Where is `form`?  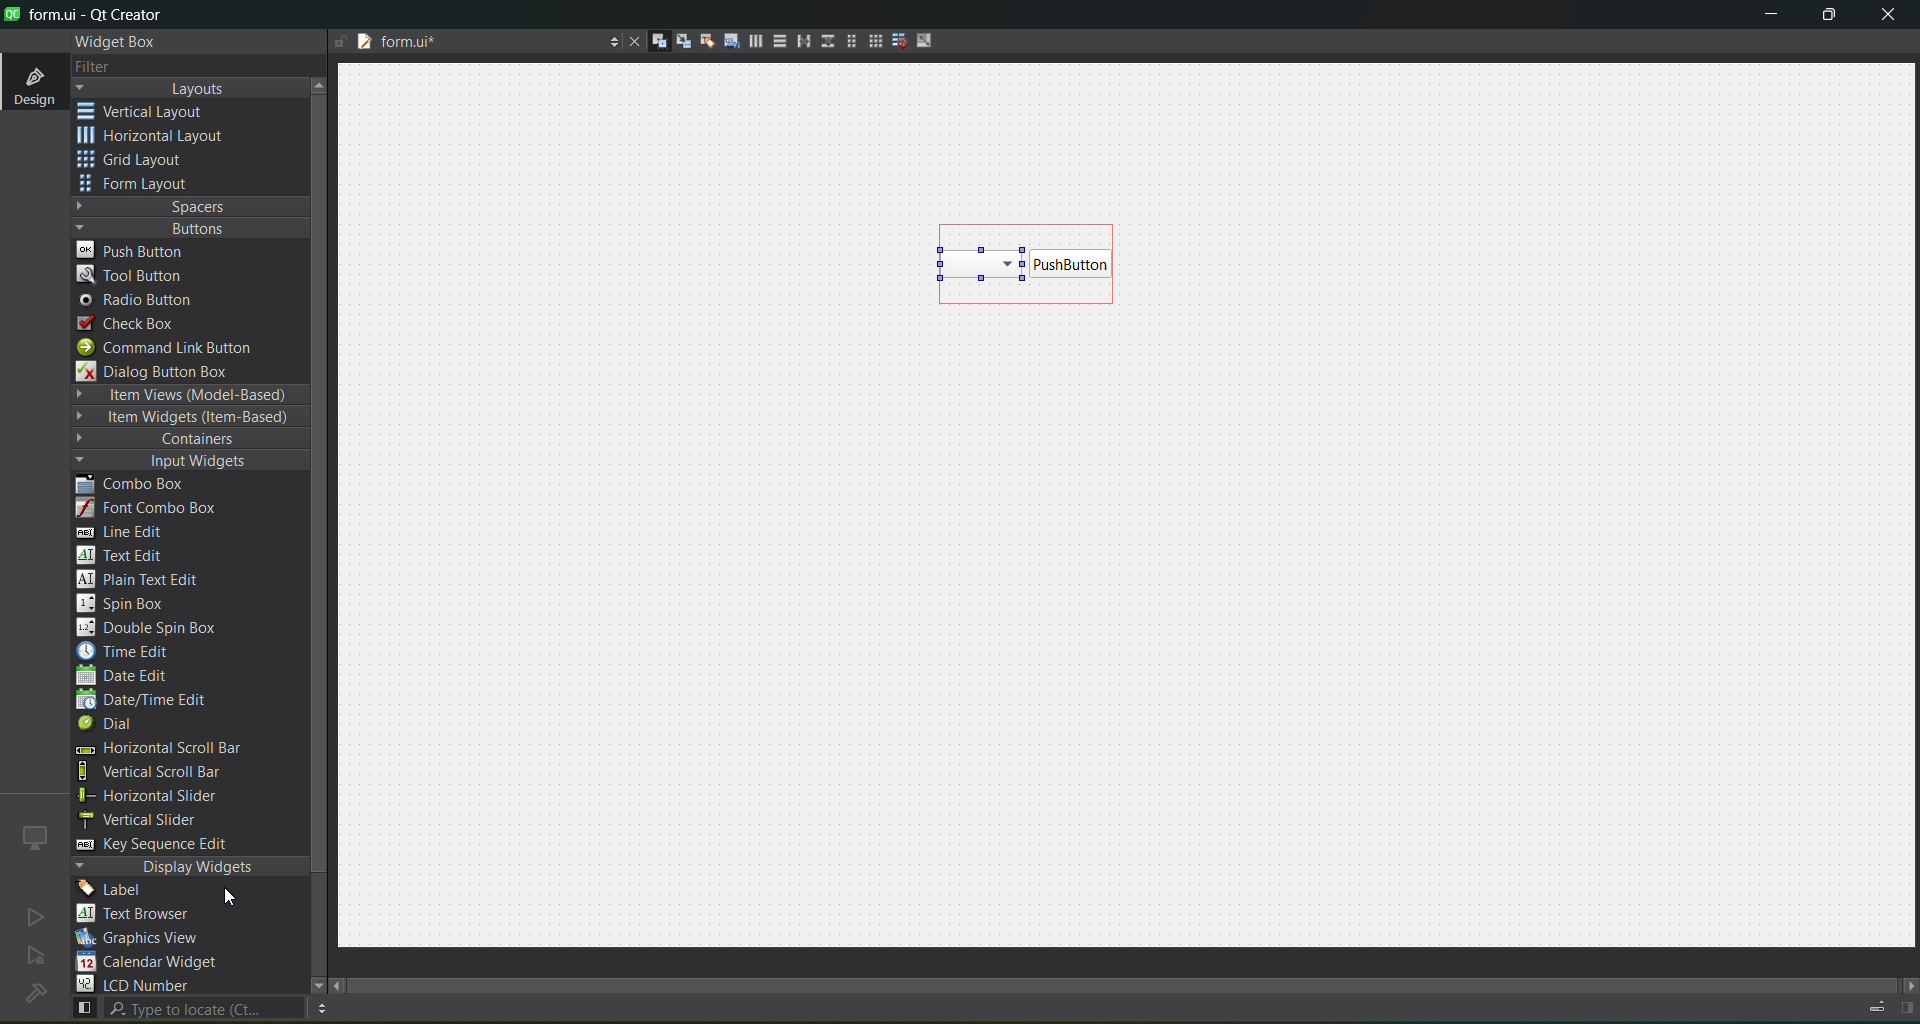
form is located at coordinates (140, 184).